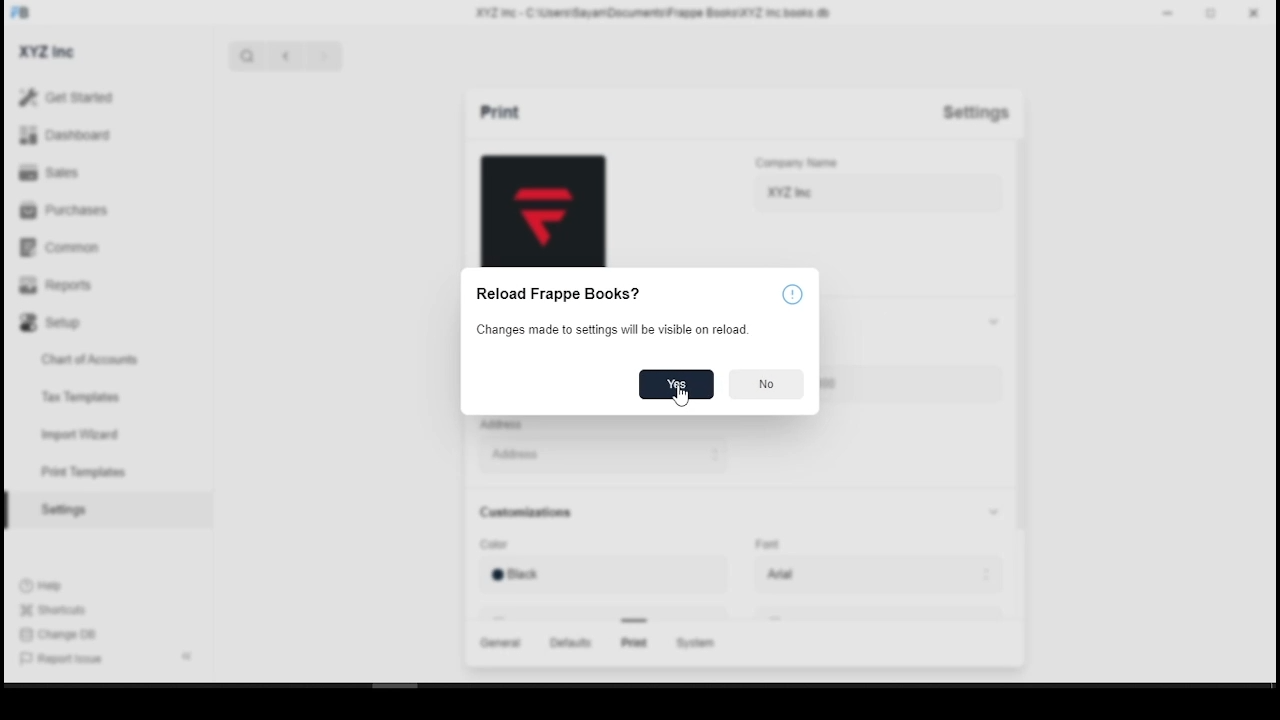 The height and width of the screenshot is (720, 1280). I want to click on no, so click(767, 386).